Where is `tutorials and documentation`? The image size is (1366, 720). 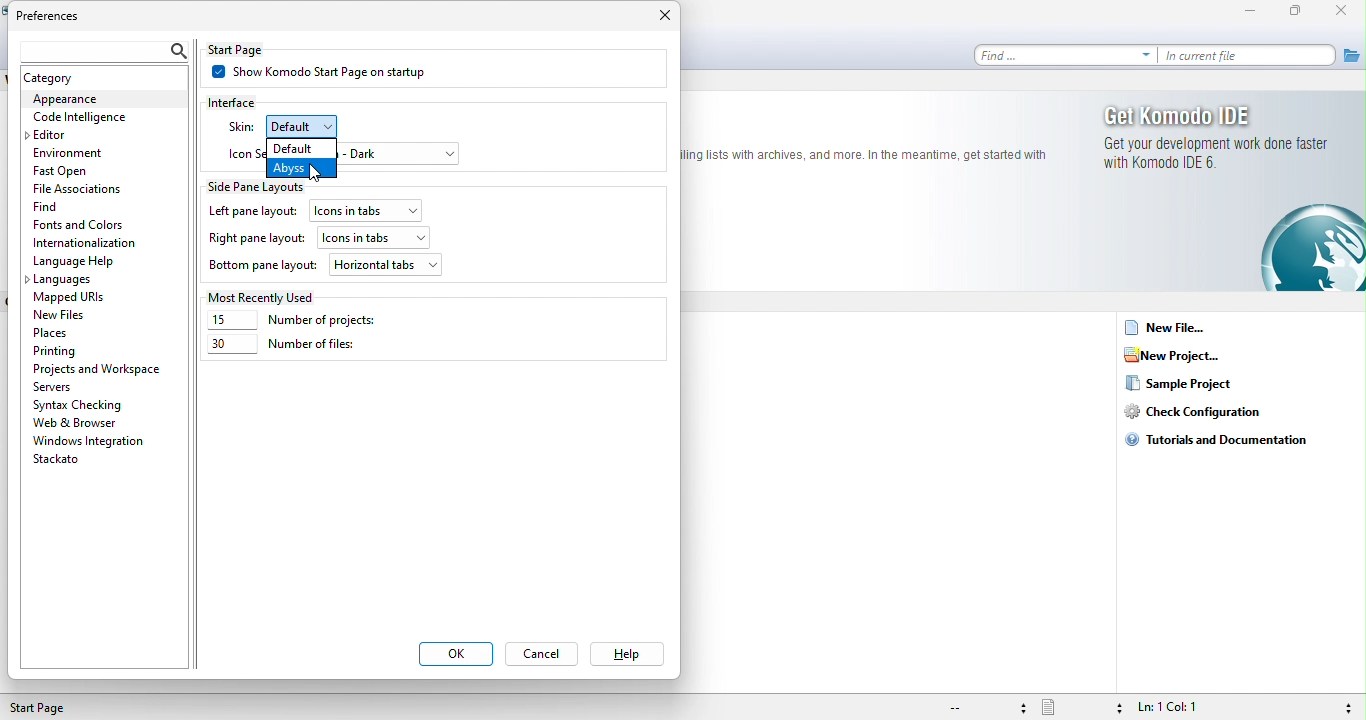
tutorials and documentation is located at coordinates (1228, 439).